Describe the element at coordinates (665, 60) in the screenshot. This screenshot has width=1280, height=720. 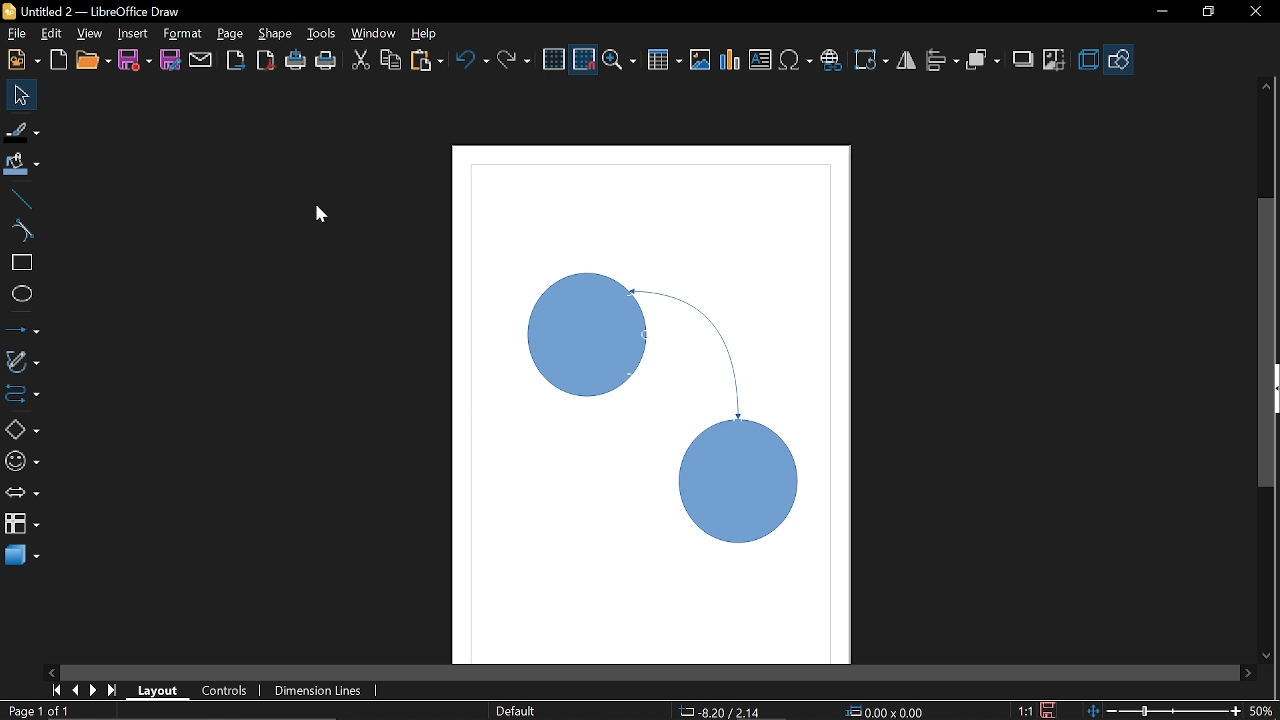
I see `Insert table` at that location.